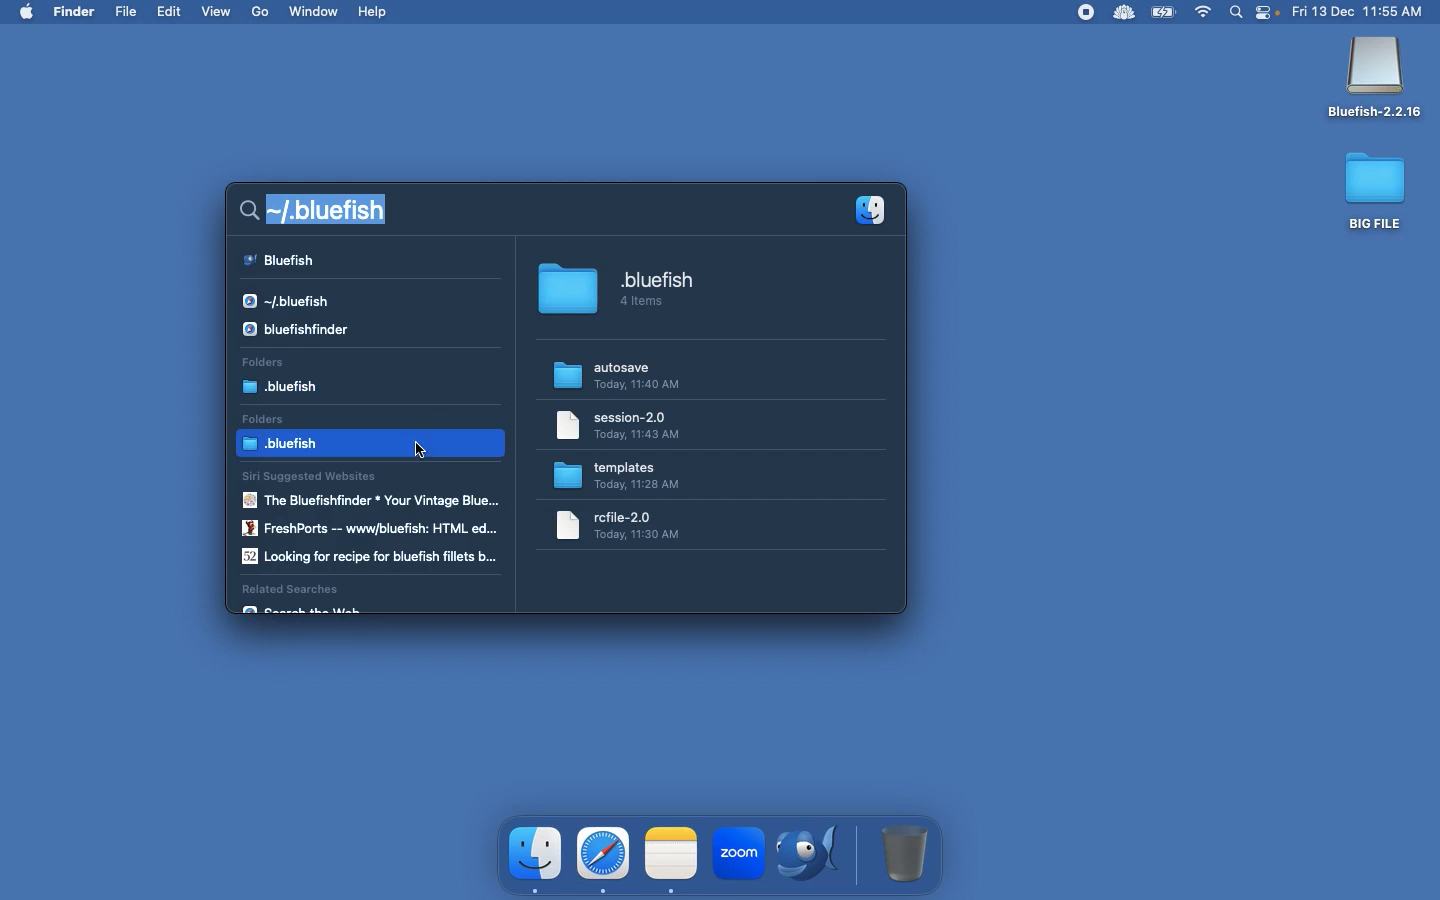 The width and height of the screenshot is (1440, 900). I want to click on Templates, so click(626, 476).